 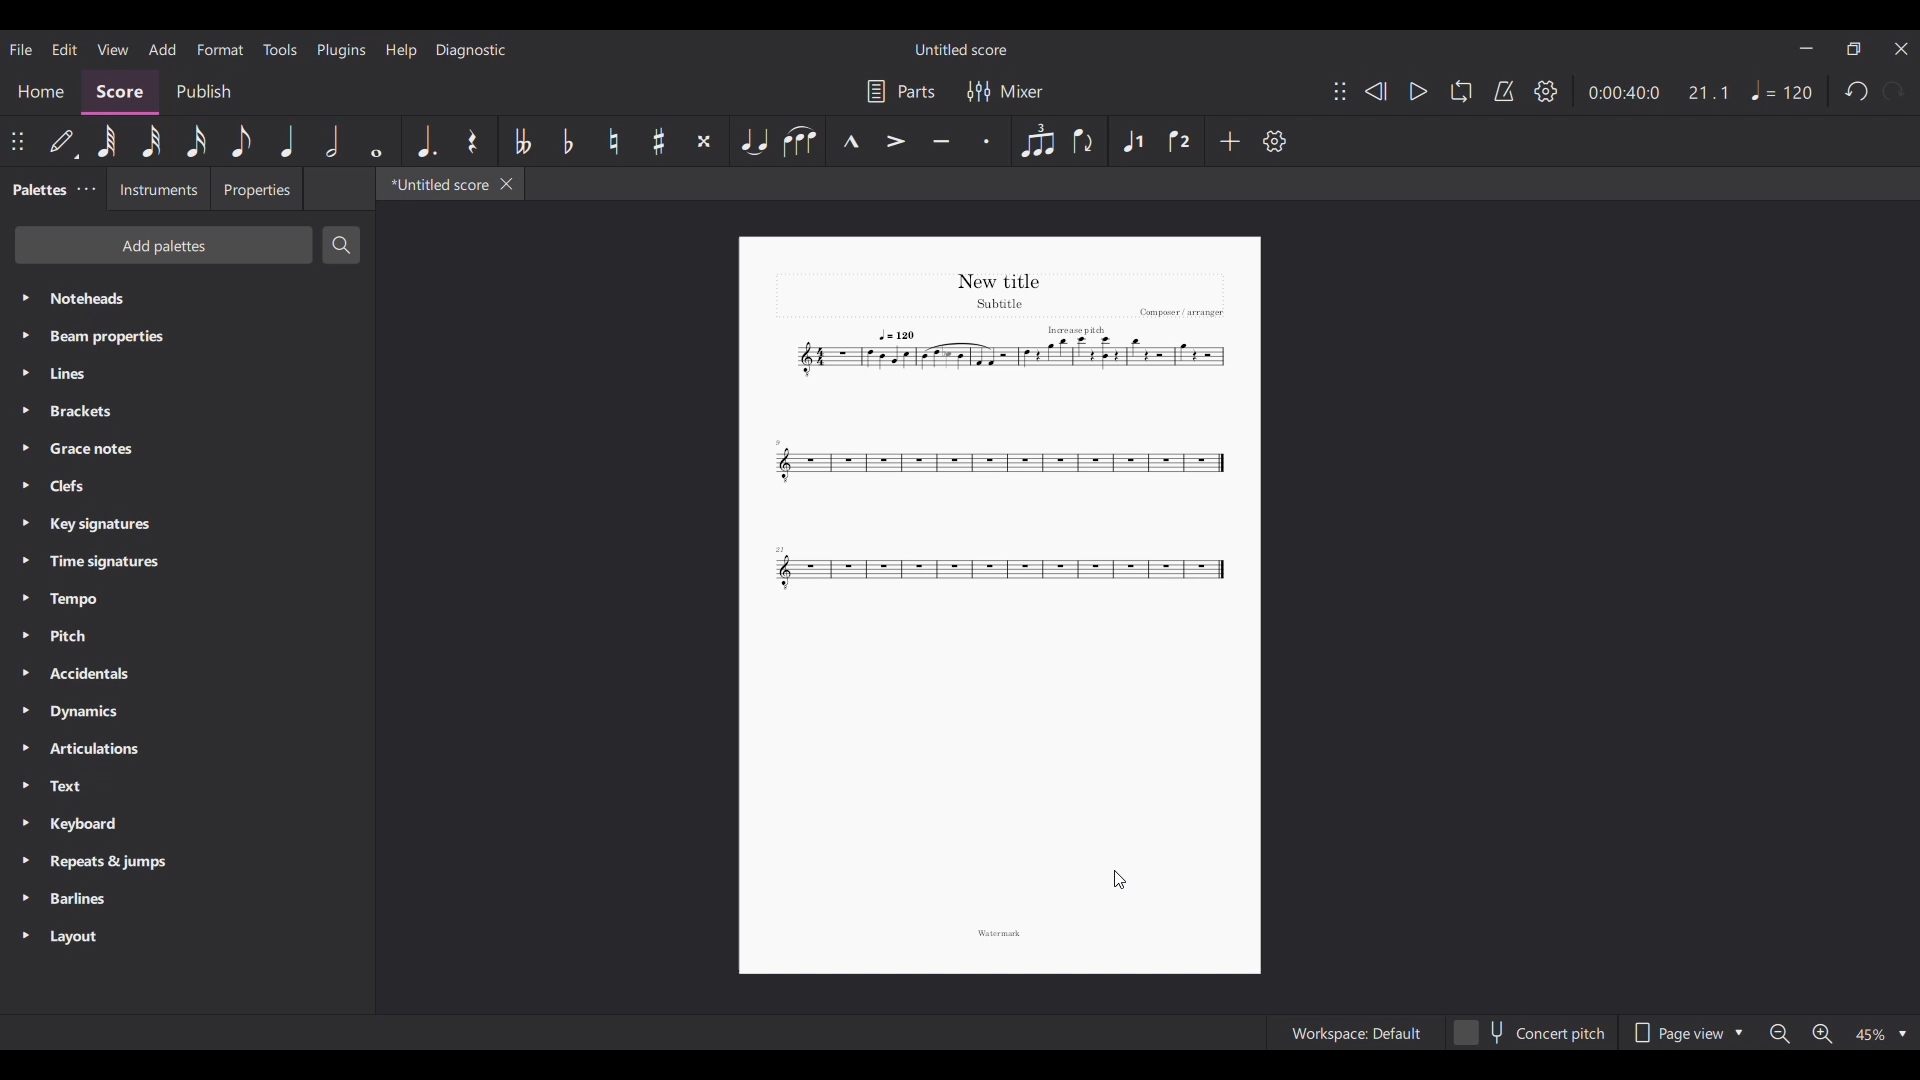 I want to click on Tenuto, so click(x=942, y=141).